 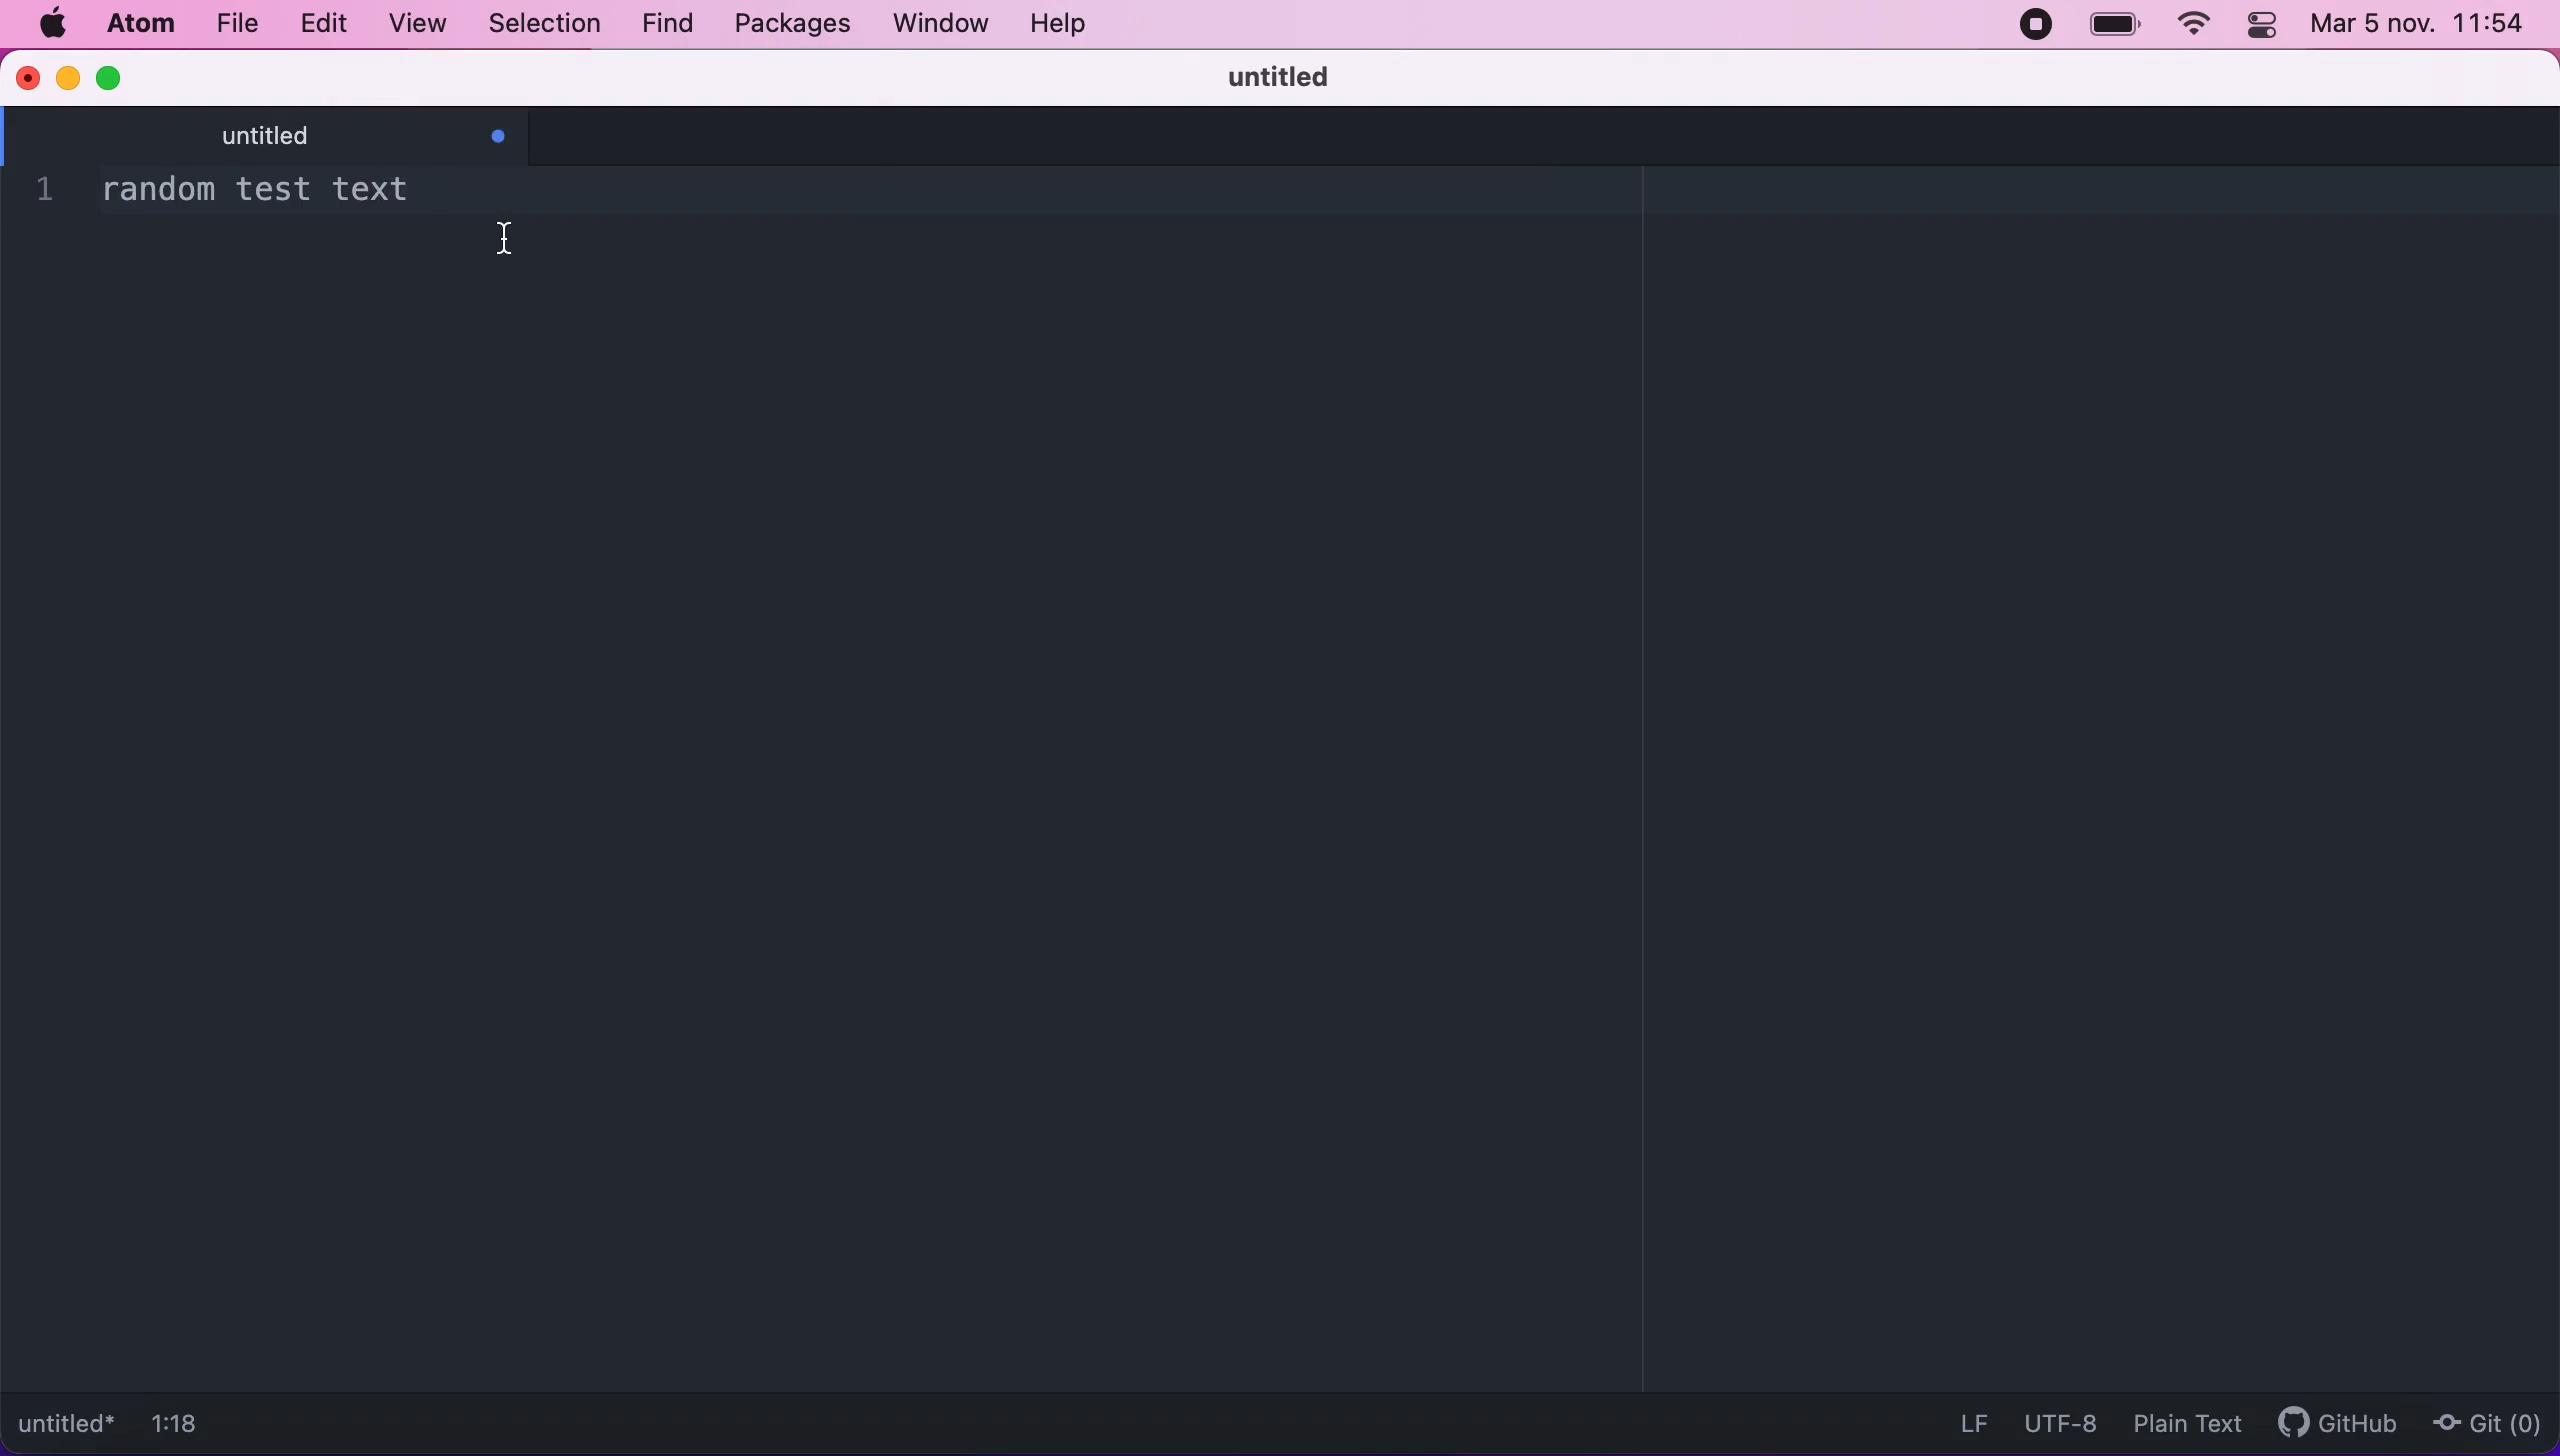 What do you see at coordinates (419, 25) in the screenshot?
I see `view` at bounding box center [419, 25].